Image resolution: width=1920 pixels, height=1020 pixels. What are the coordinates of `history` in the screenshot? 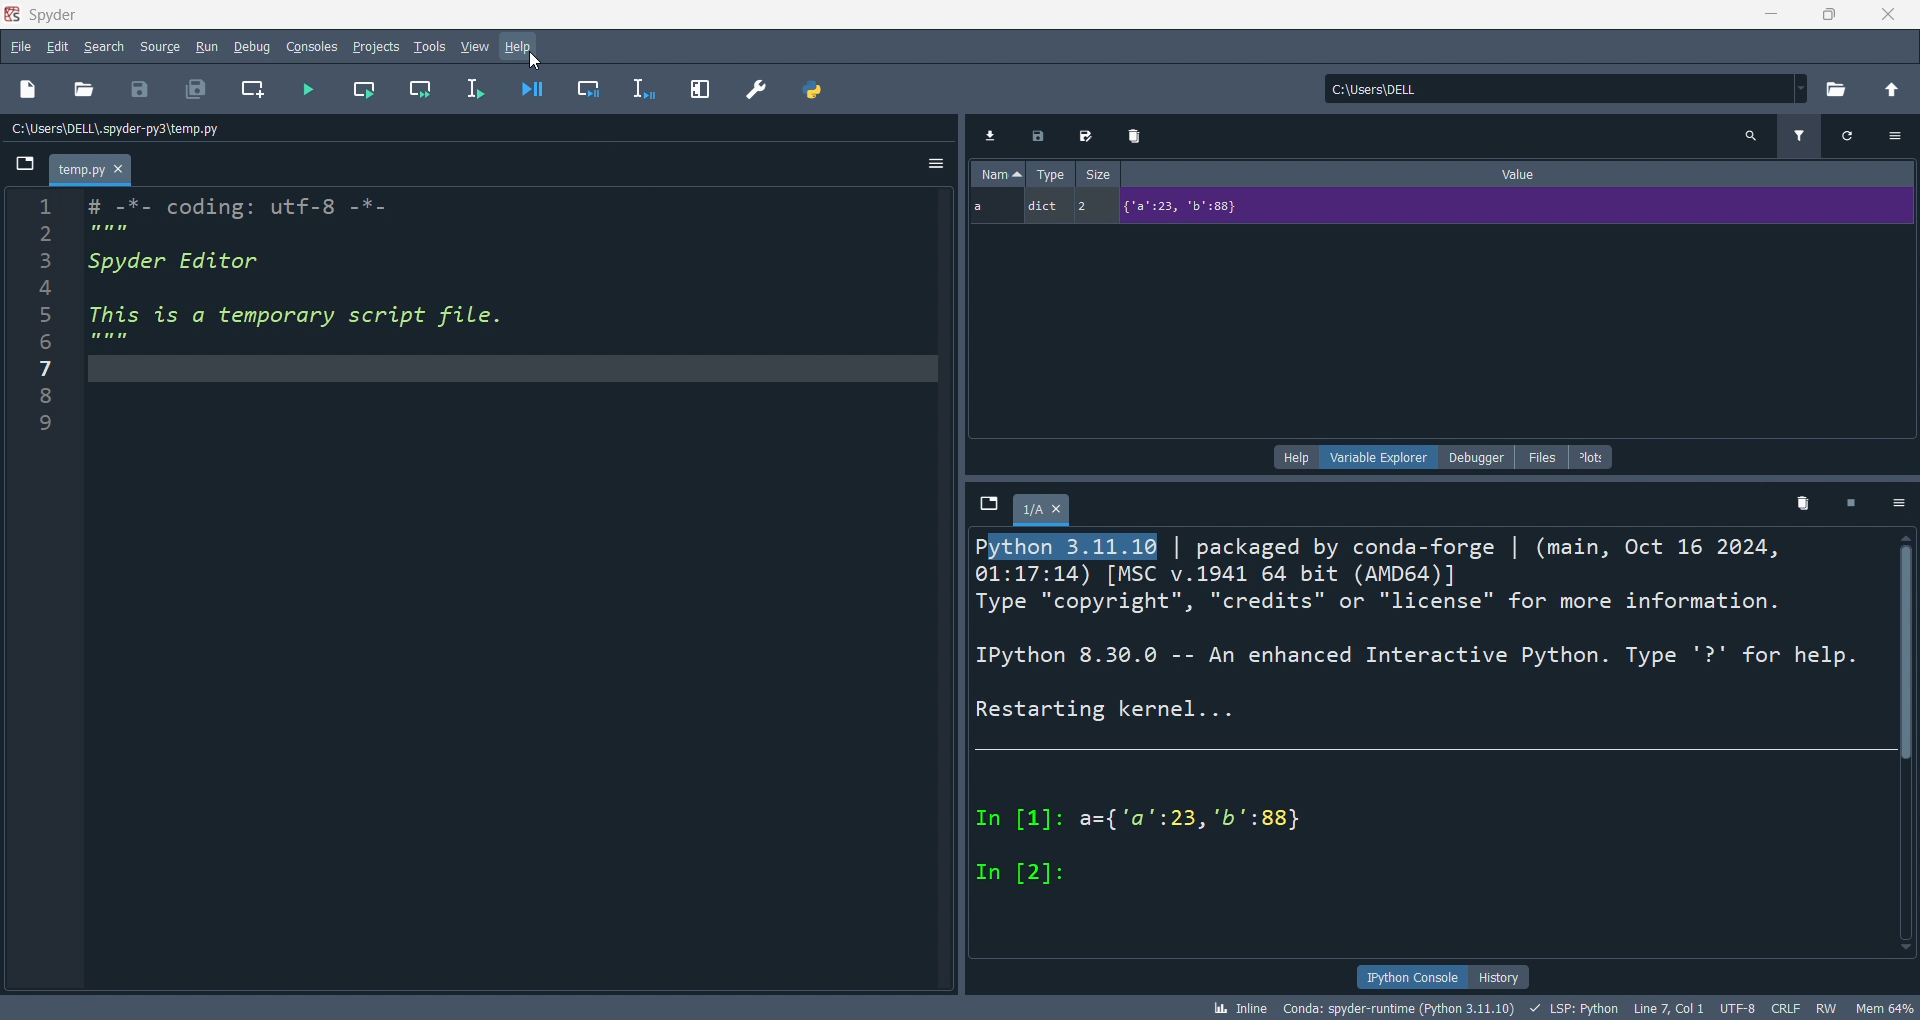 It's located at (1499, 977).